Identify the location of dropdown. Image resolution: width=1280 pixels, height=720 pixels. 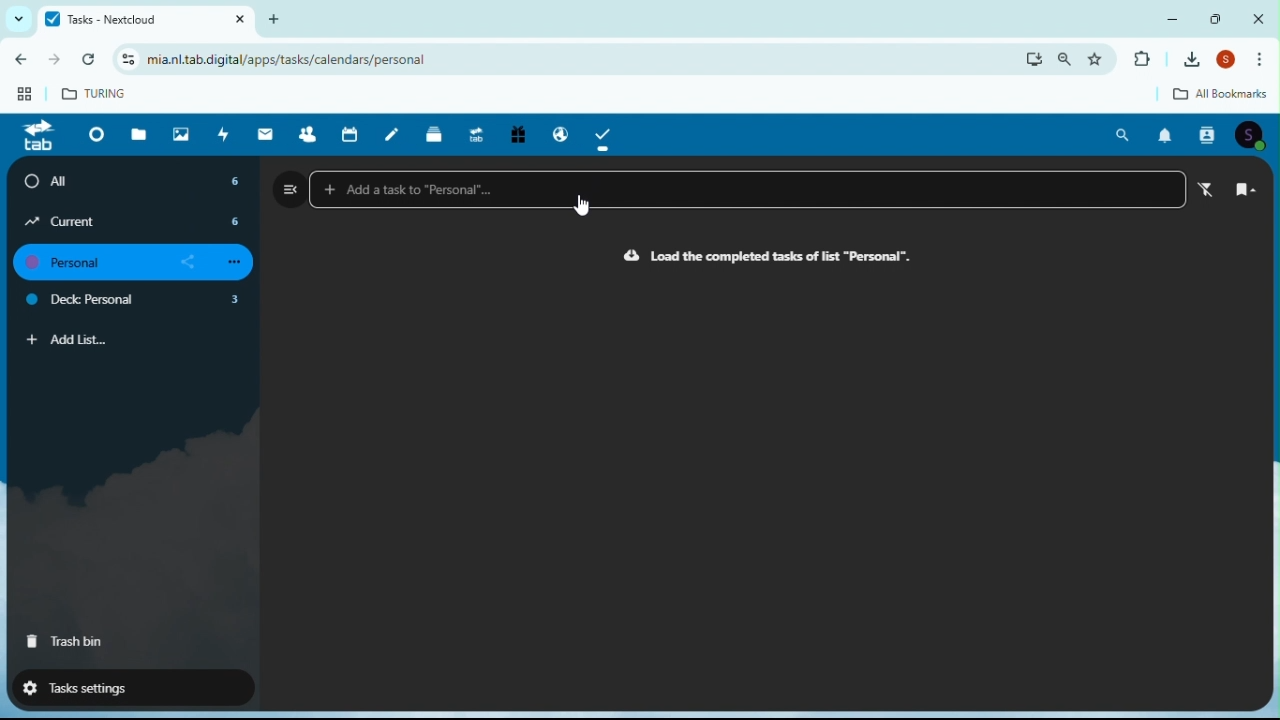
(15, 19).